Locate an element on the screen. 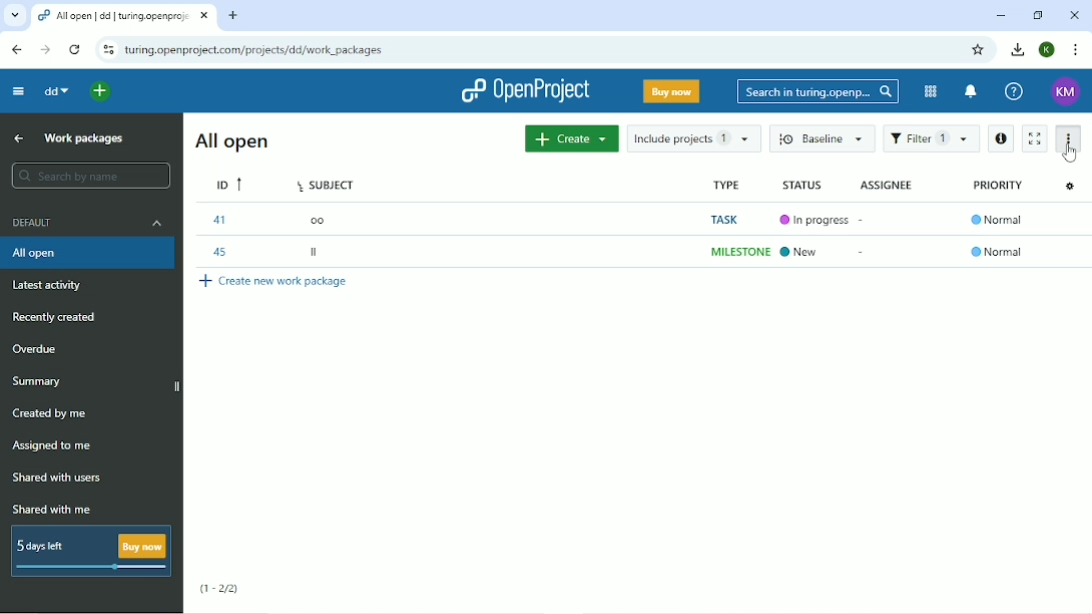 The height and width of the screenshot is (614, 1092). Shared with me is located at coordinates (51, 509).